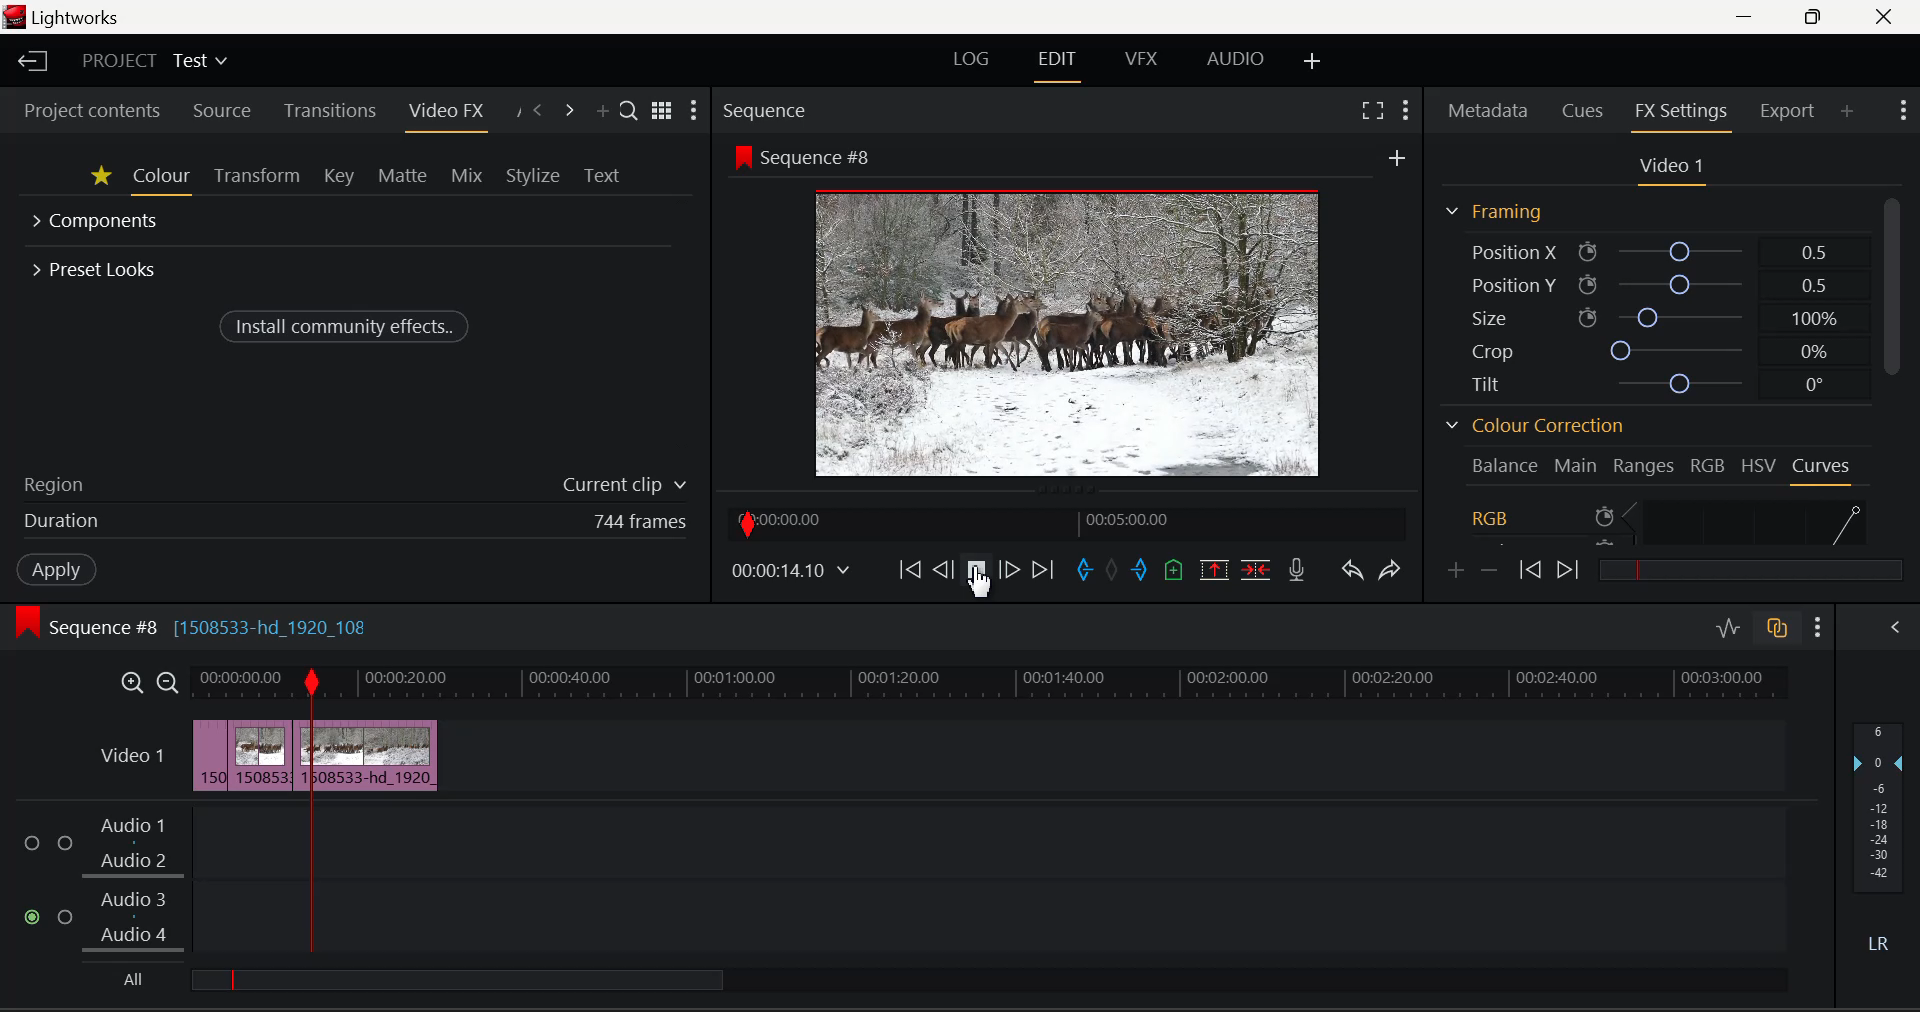 The width and height of the screenshot is (1920, 1012). I want to click on show Settings, so click(1818, 628).